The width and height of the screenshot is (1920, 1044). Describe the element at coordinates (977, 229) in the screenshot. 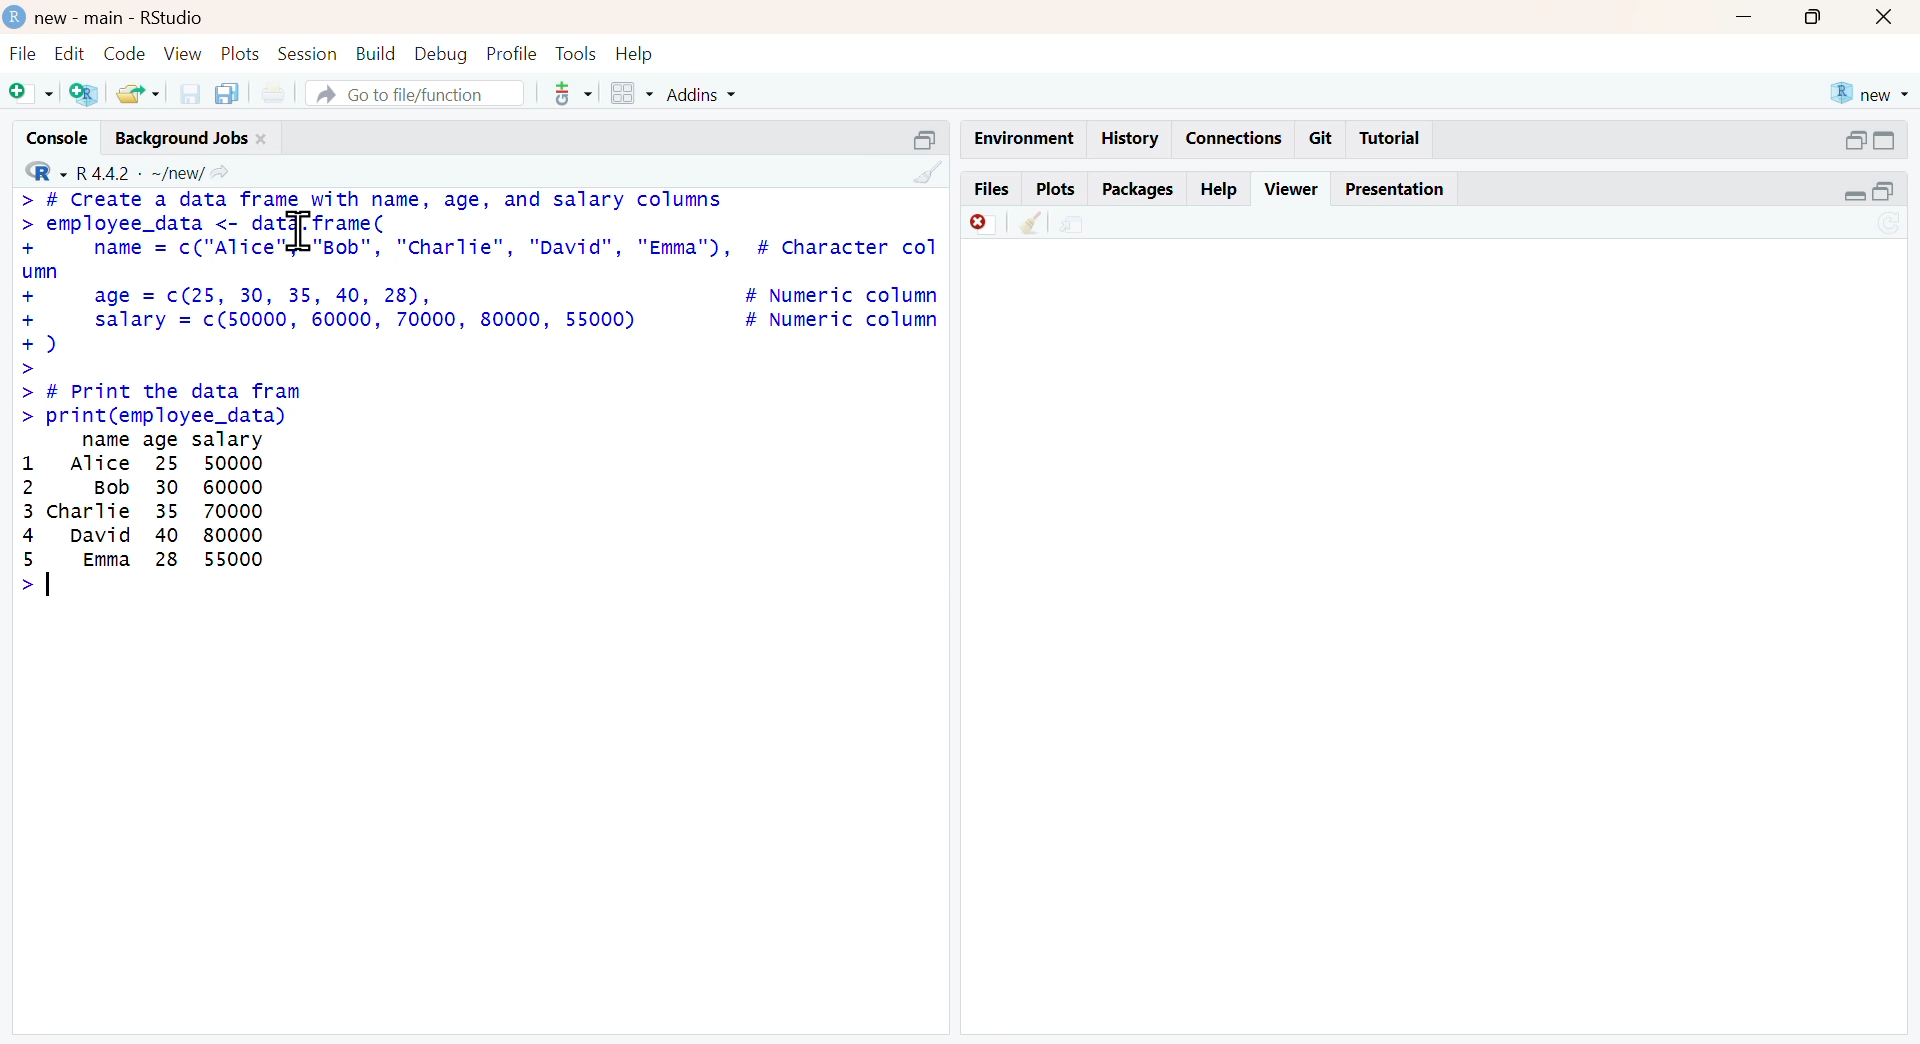

I see `Remove currrent viewer item` at that location.